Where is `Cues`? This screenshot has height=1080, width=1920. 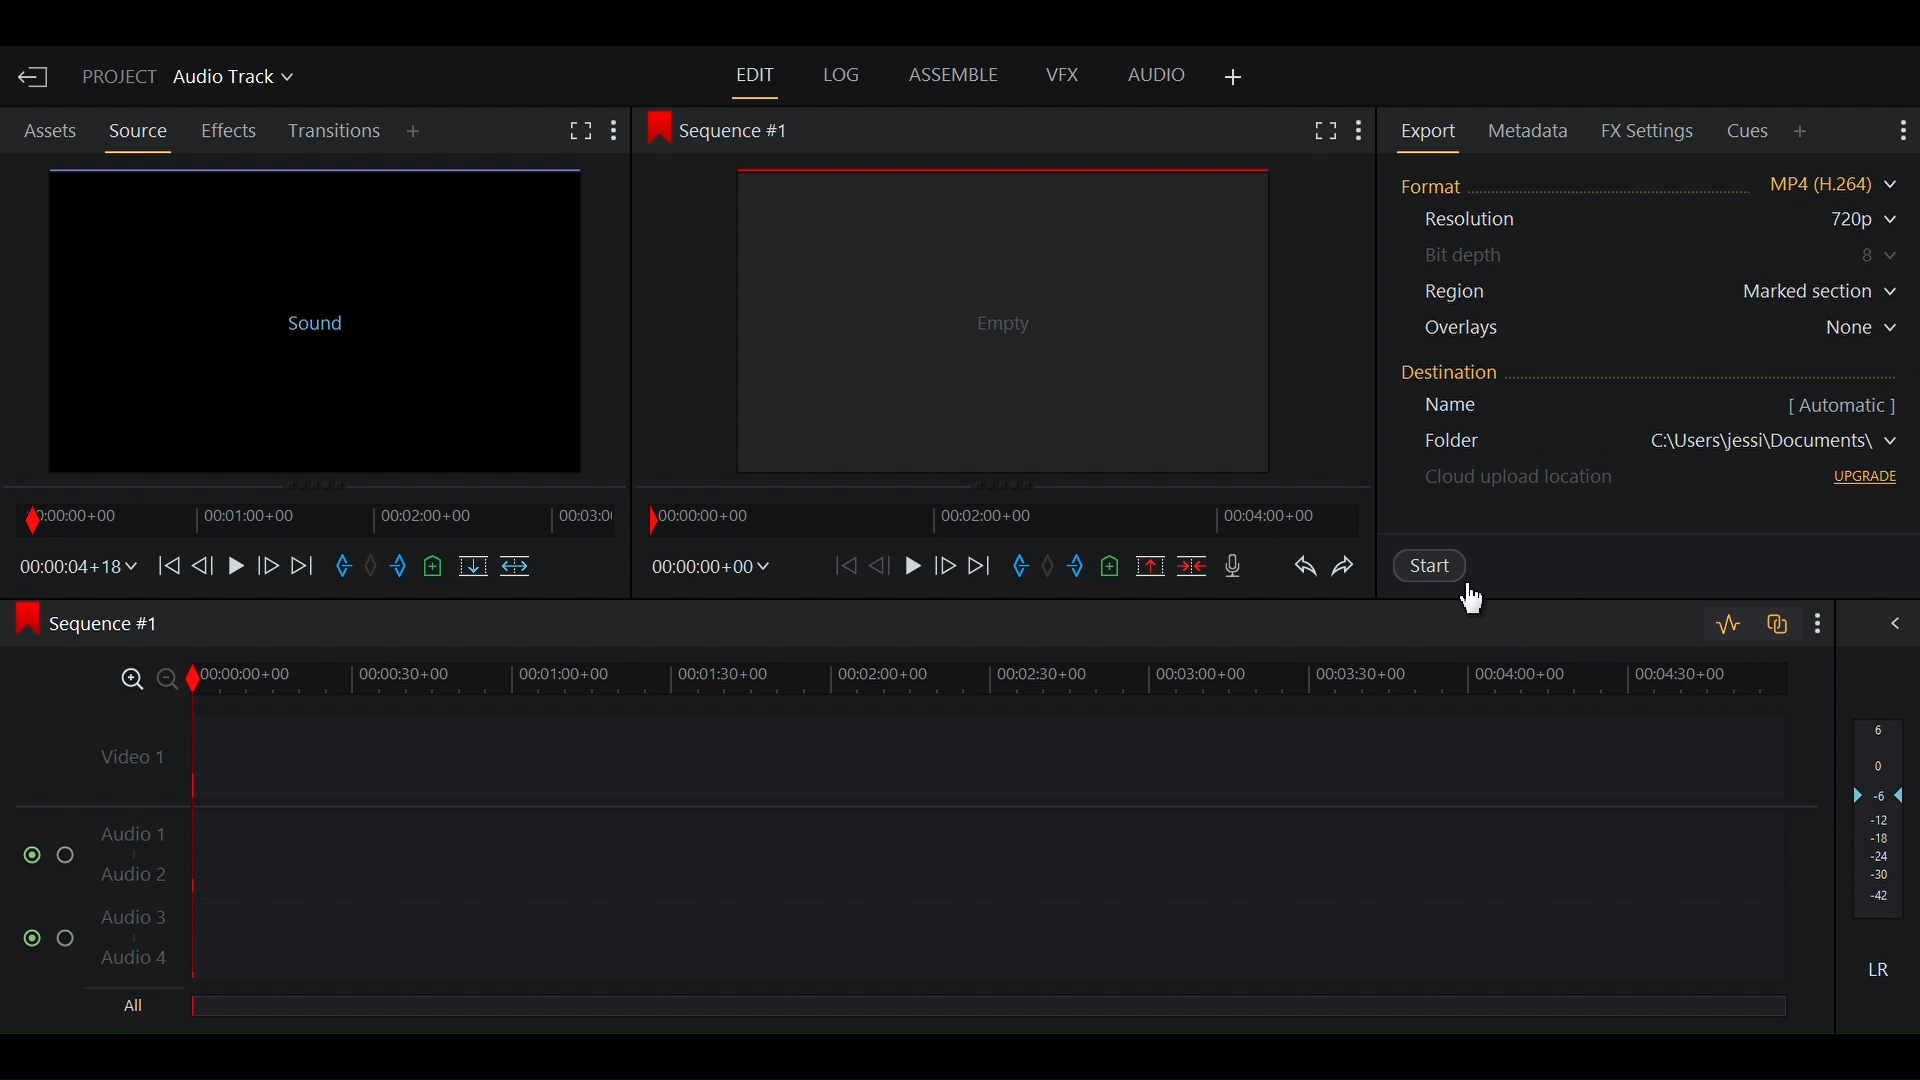 Cues is located at coordinates (1750, 132).